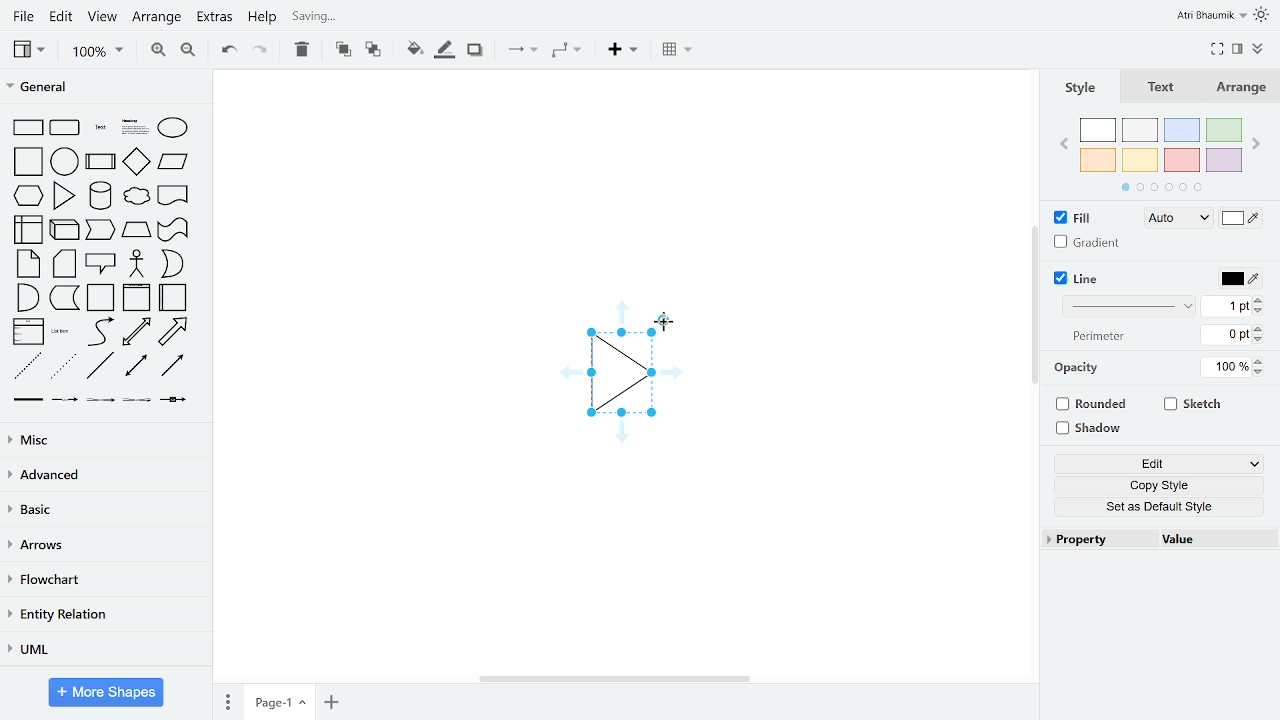 The image size is (1280, 720). I want to click on bidirectional arrow, so click(135, 367).